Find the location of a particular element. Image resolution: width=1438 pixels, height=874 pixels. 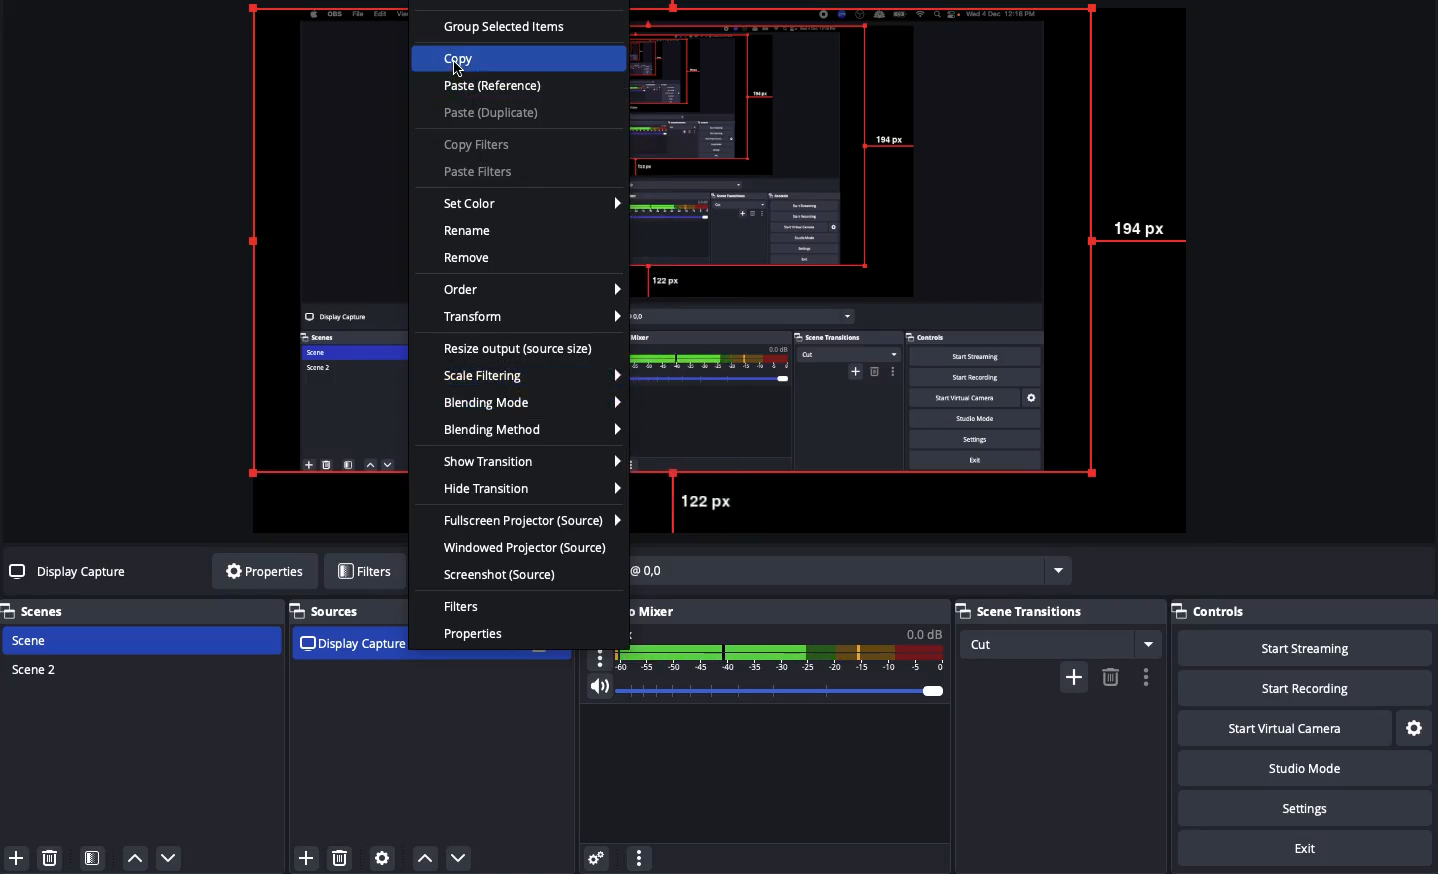

previous is located at coordinates (425, 858).